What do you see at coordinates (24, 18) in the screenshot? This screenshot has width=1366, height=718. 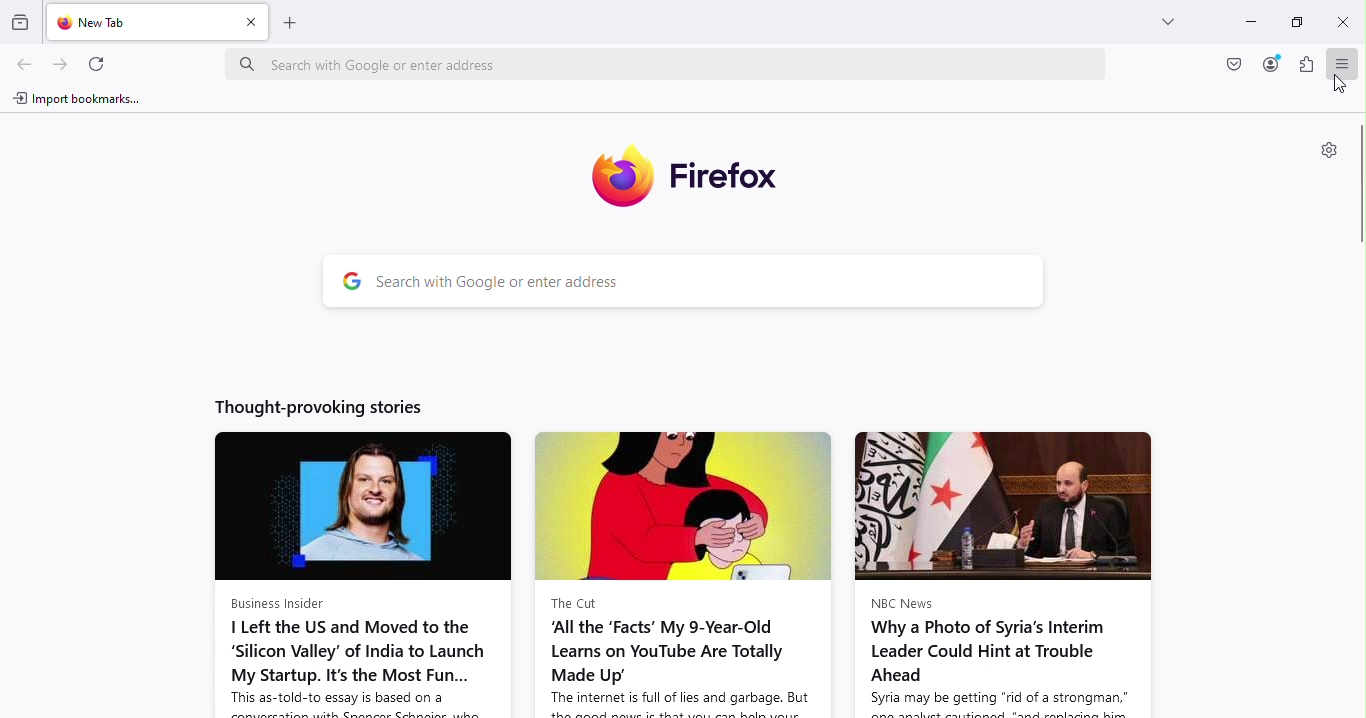 I see `Visit recent browsing across windows and devices` at bounding box center [24, 18].